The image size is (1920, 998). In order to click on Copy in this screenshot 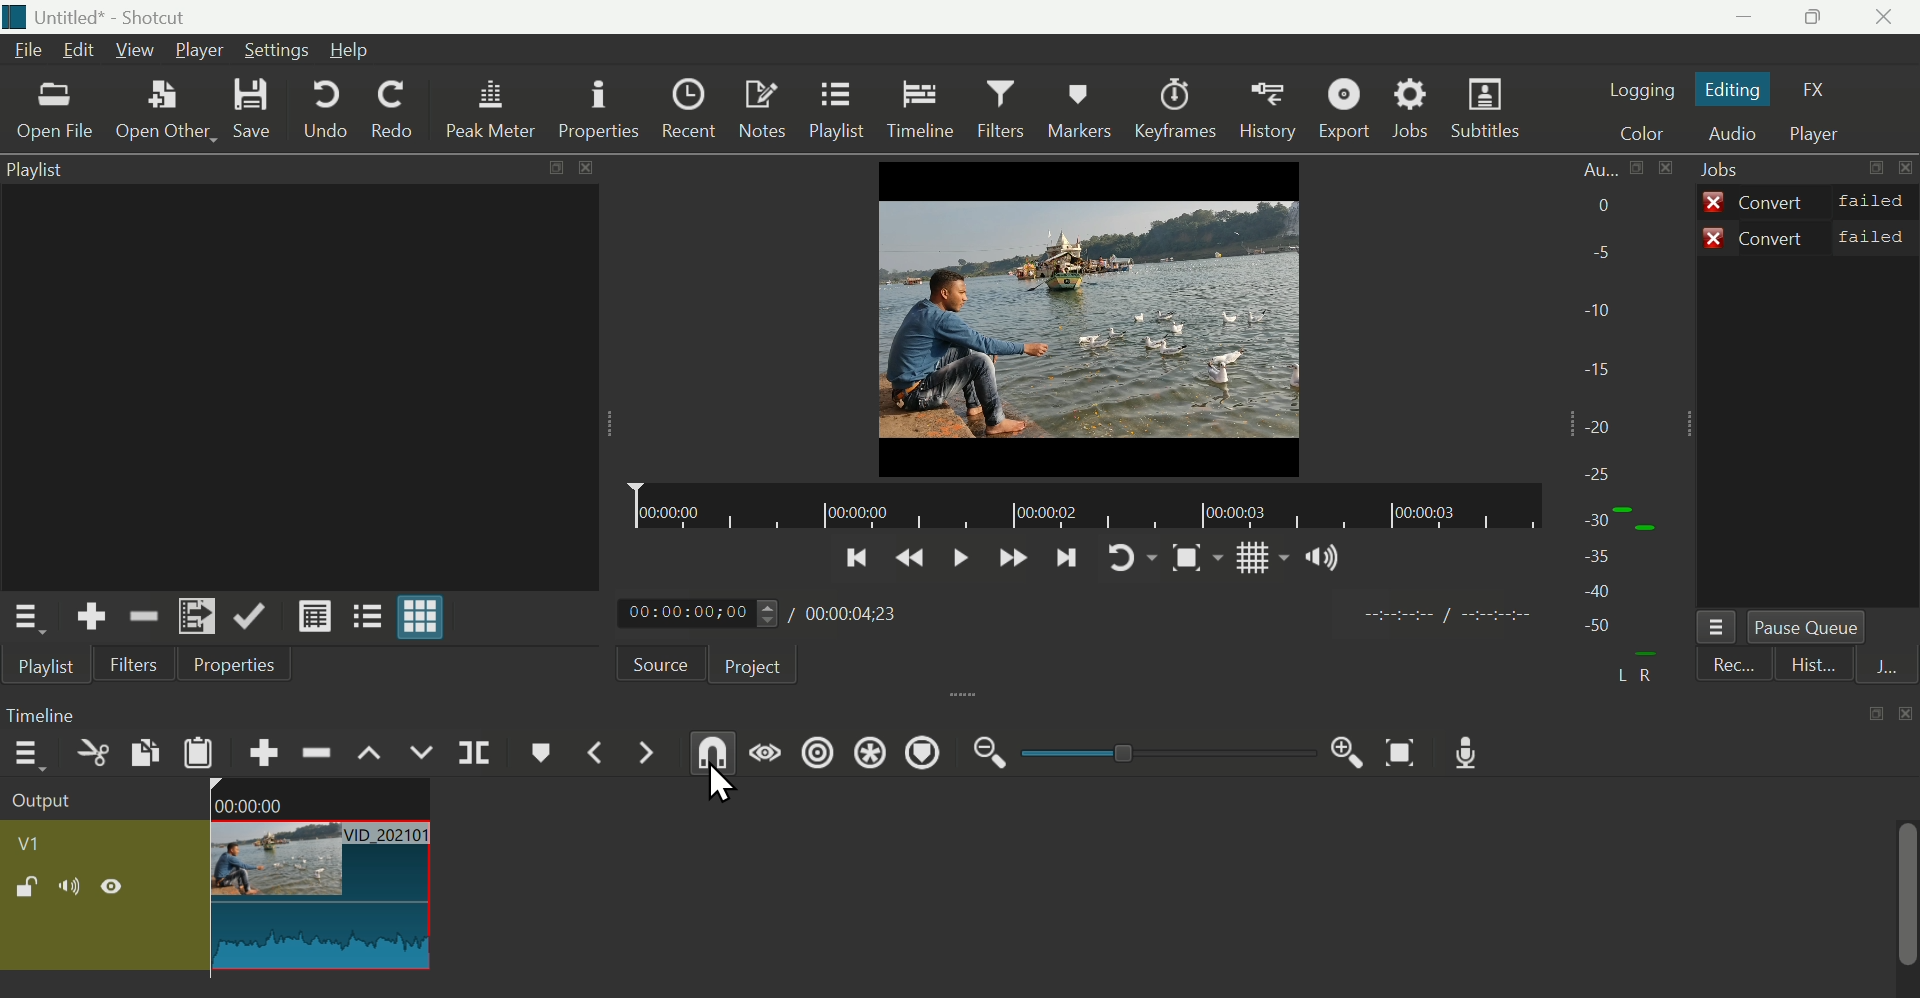, I will do `click(141, 755)`.